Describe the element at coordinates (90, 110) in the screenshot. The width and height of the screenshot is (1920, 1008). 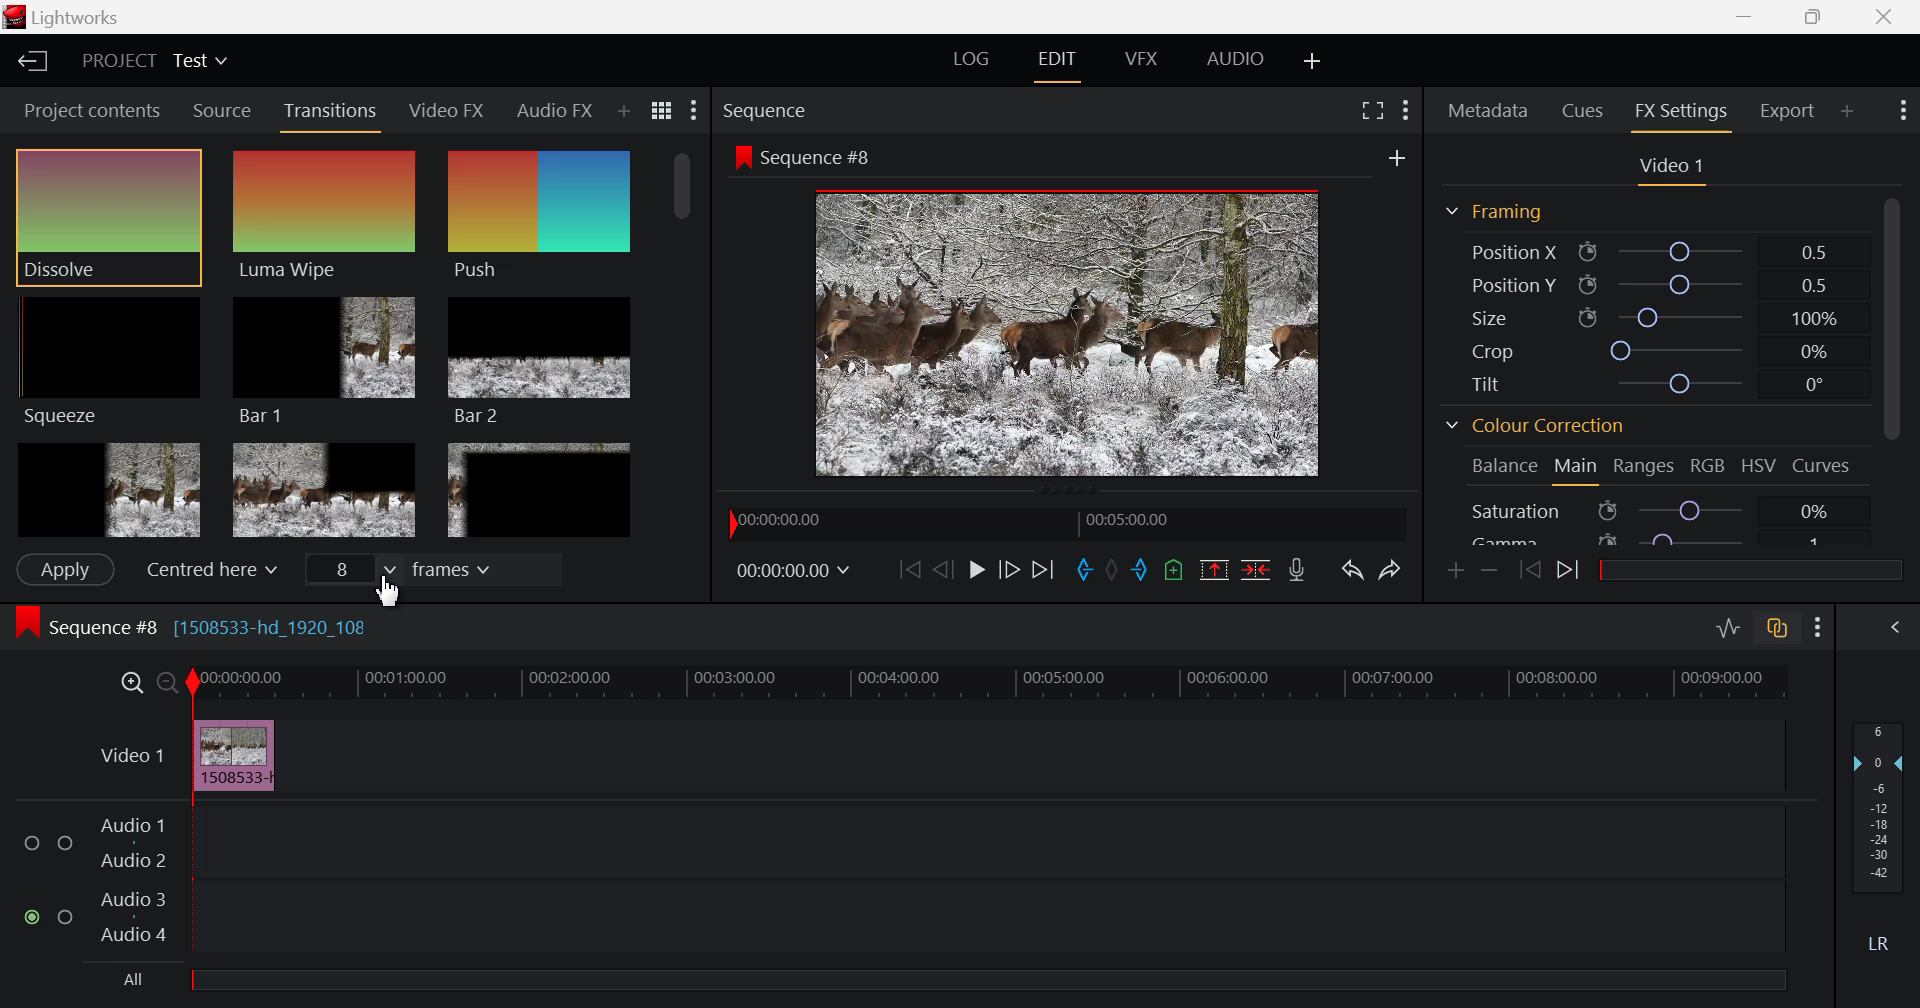
I see `Project contents` at that location.